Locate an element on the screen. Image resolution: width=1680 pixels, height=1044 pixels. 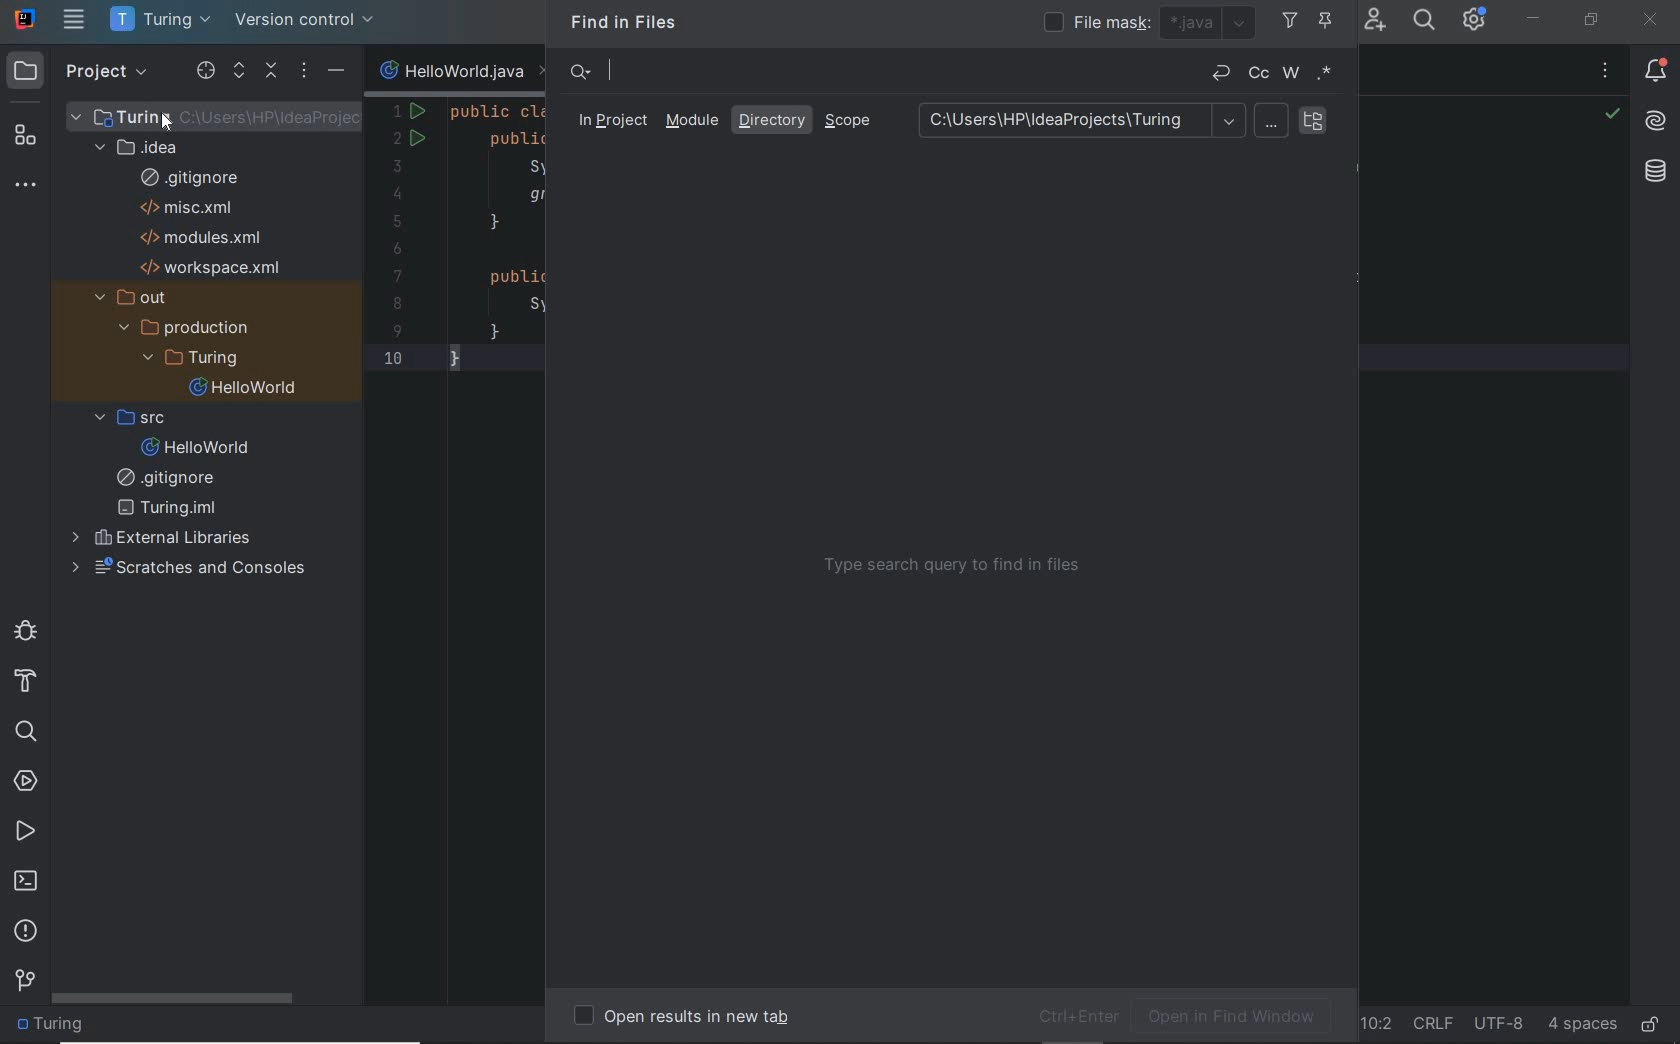
gitignore is located at coordinates (170, 481).